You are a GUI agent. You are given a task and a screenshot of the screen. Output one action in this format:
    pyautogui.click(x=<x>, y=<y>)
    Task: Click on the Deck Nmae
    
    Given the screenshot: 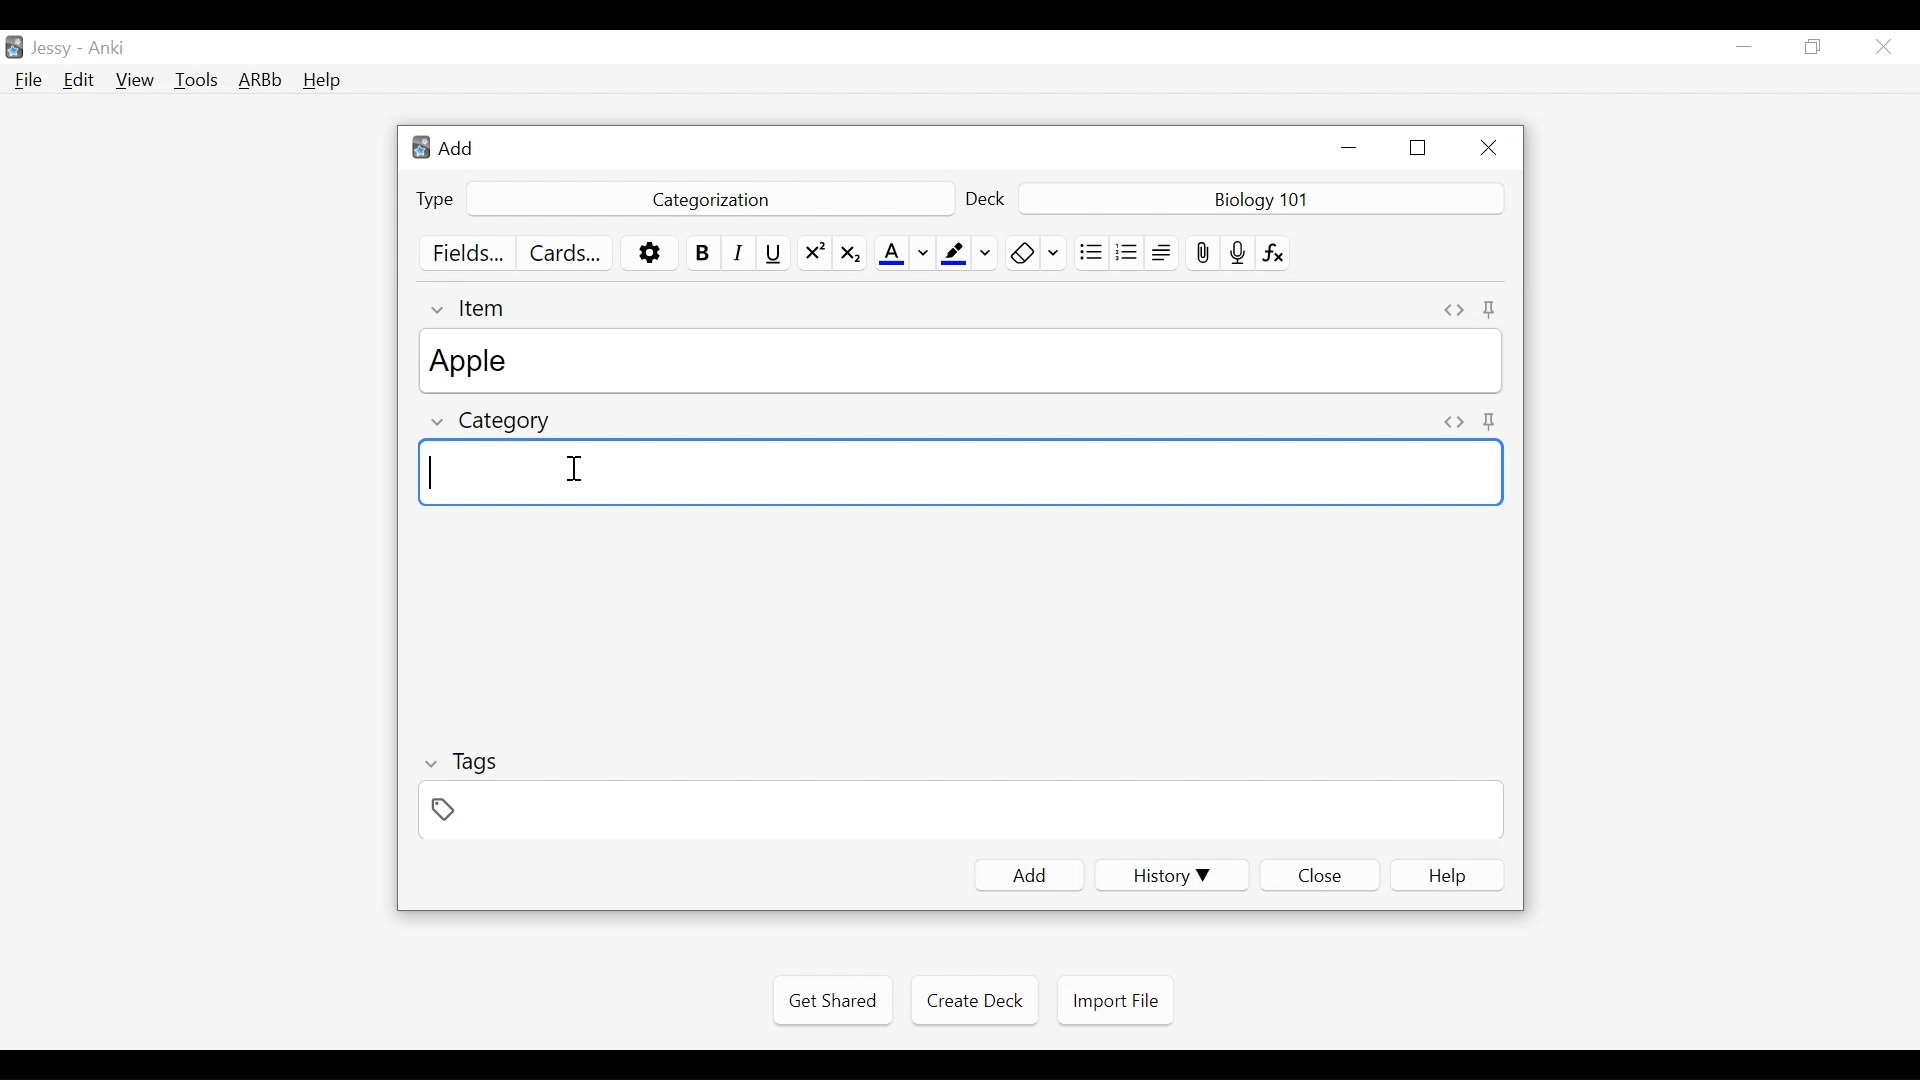 What is the action you would take?
    pyautogui.click(x=1263, y=200)
    